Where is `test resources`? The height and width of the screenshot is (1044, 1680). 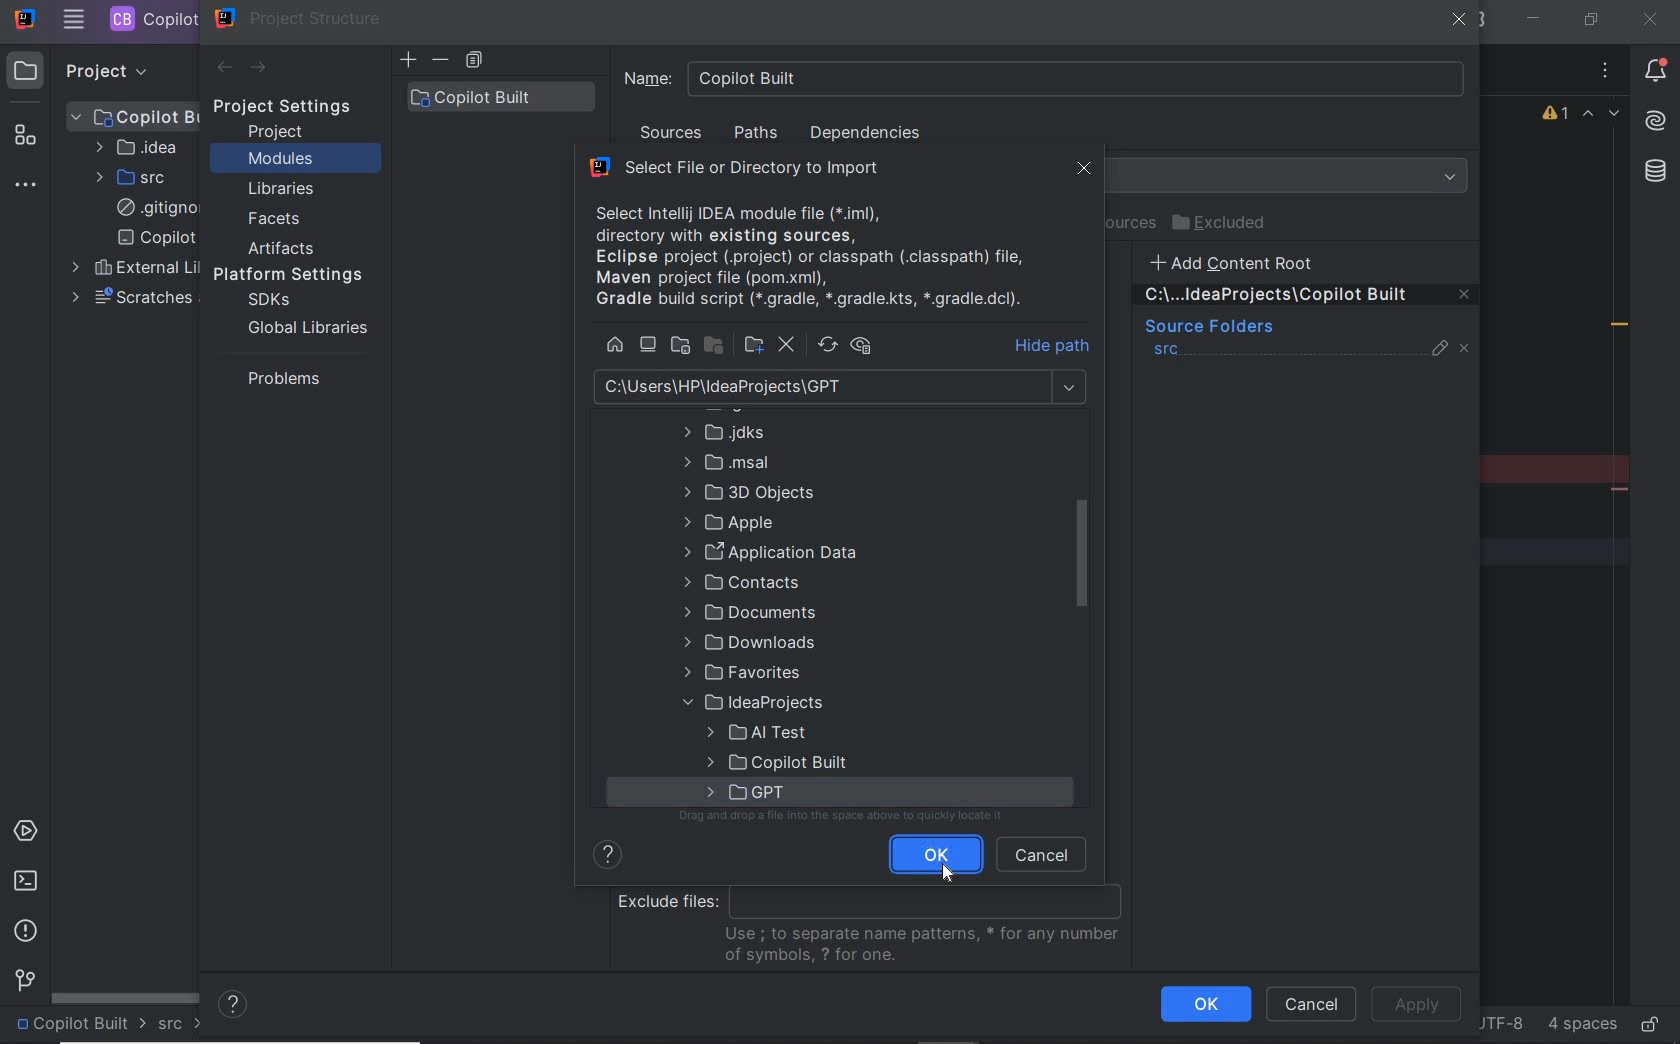 test resources is located at coordinates (1136, 224).